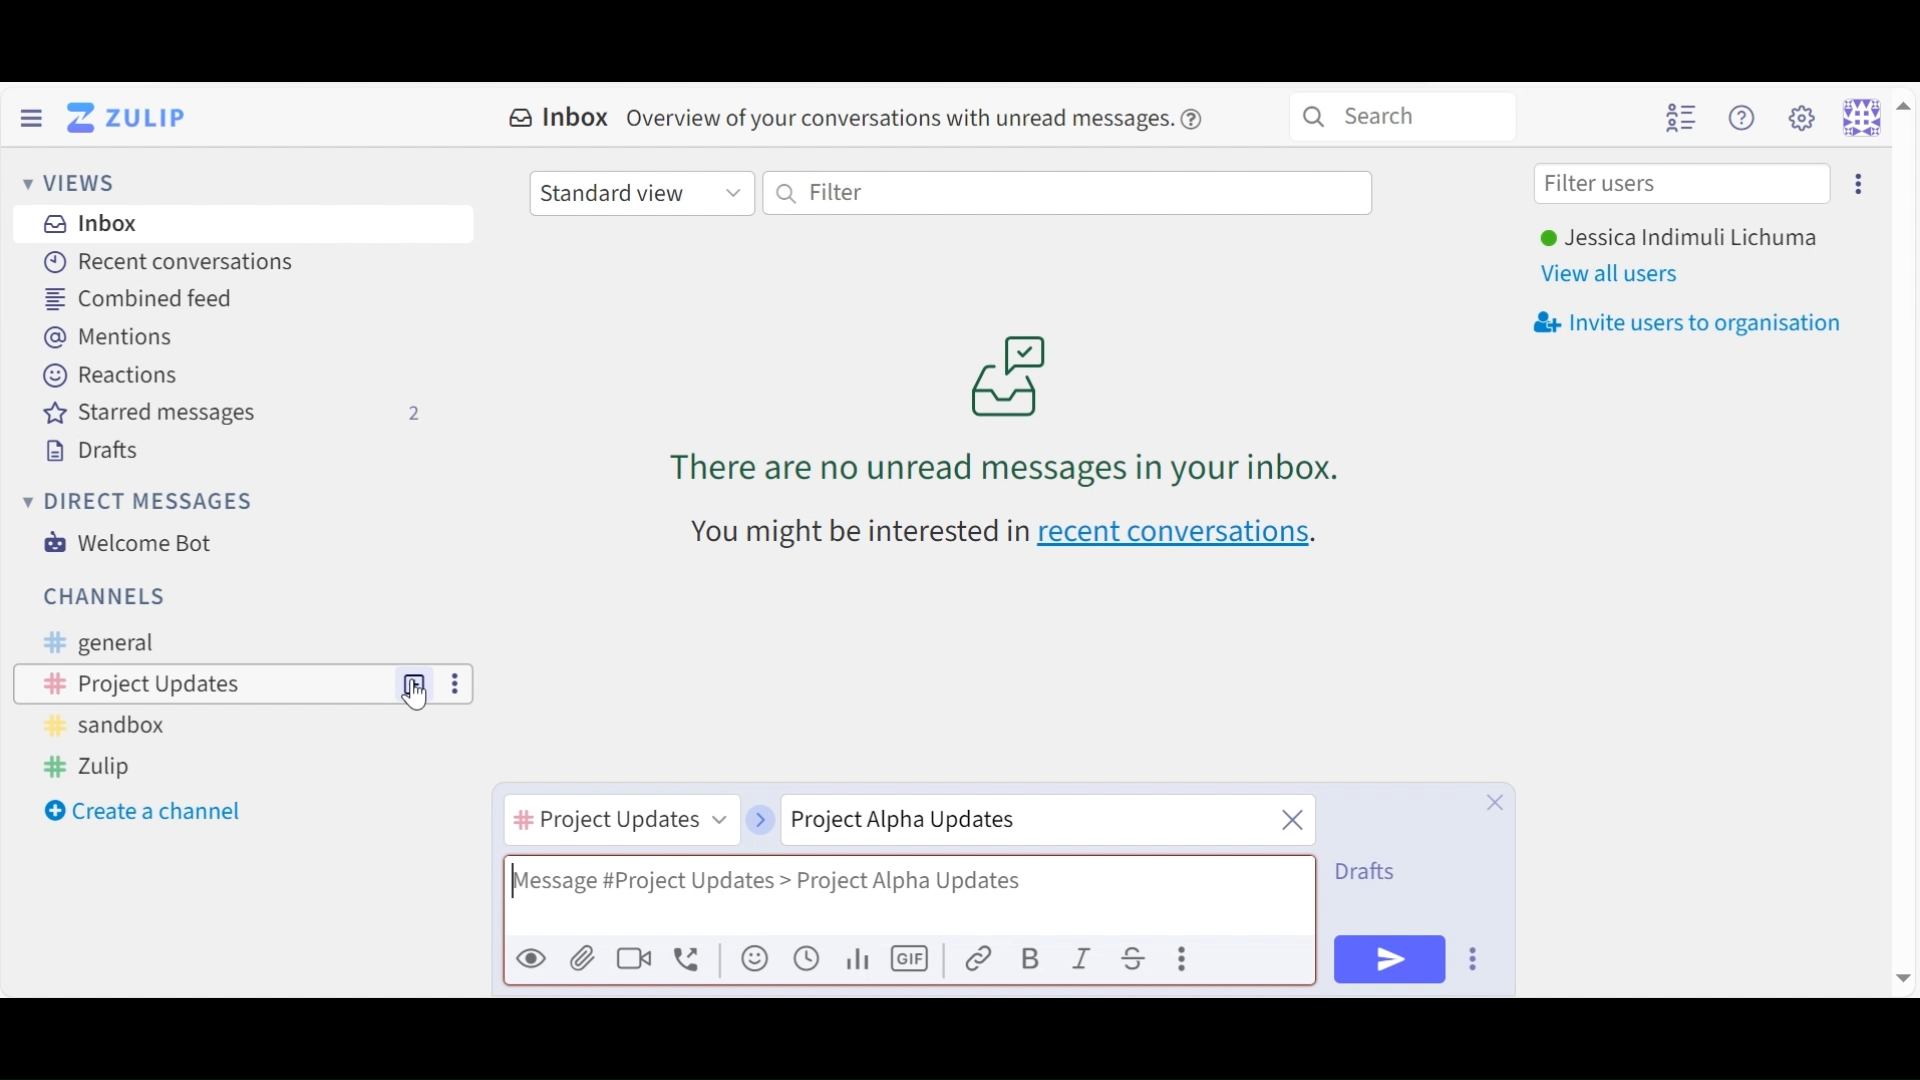  I want to click on Upload File, so click(580, 957).